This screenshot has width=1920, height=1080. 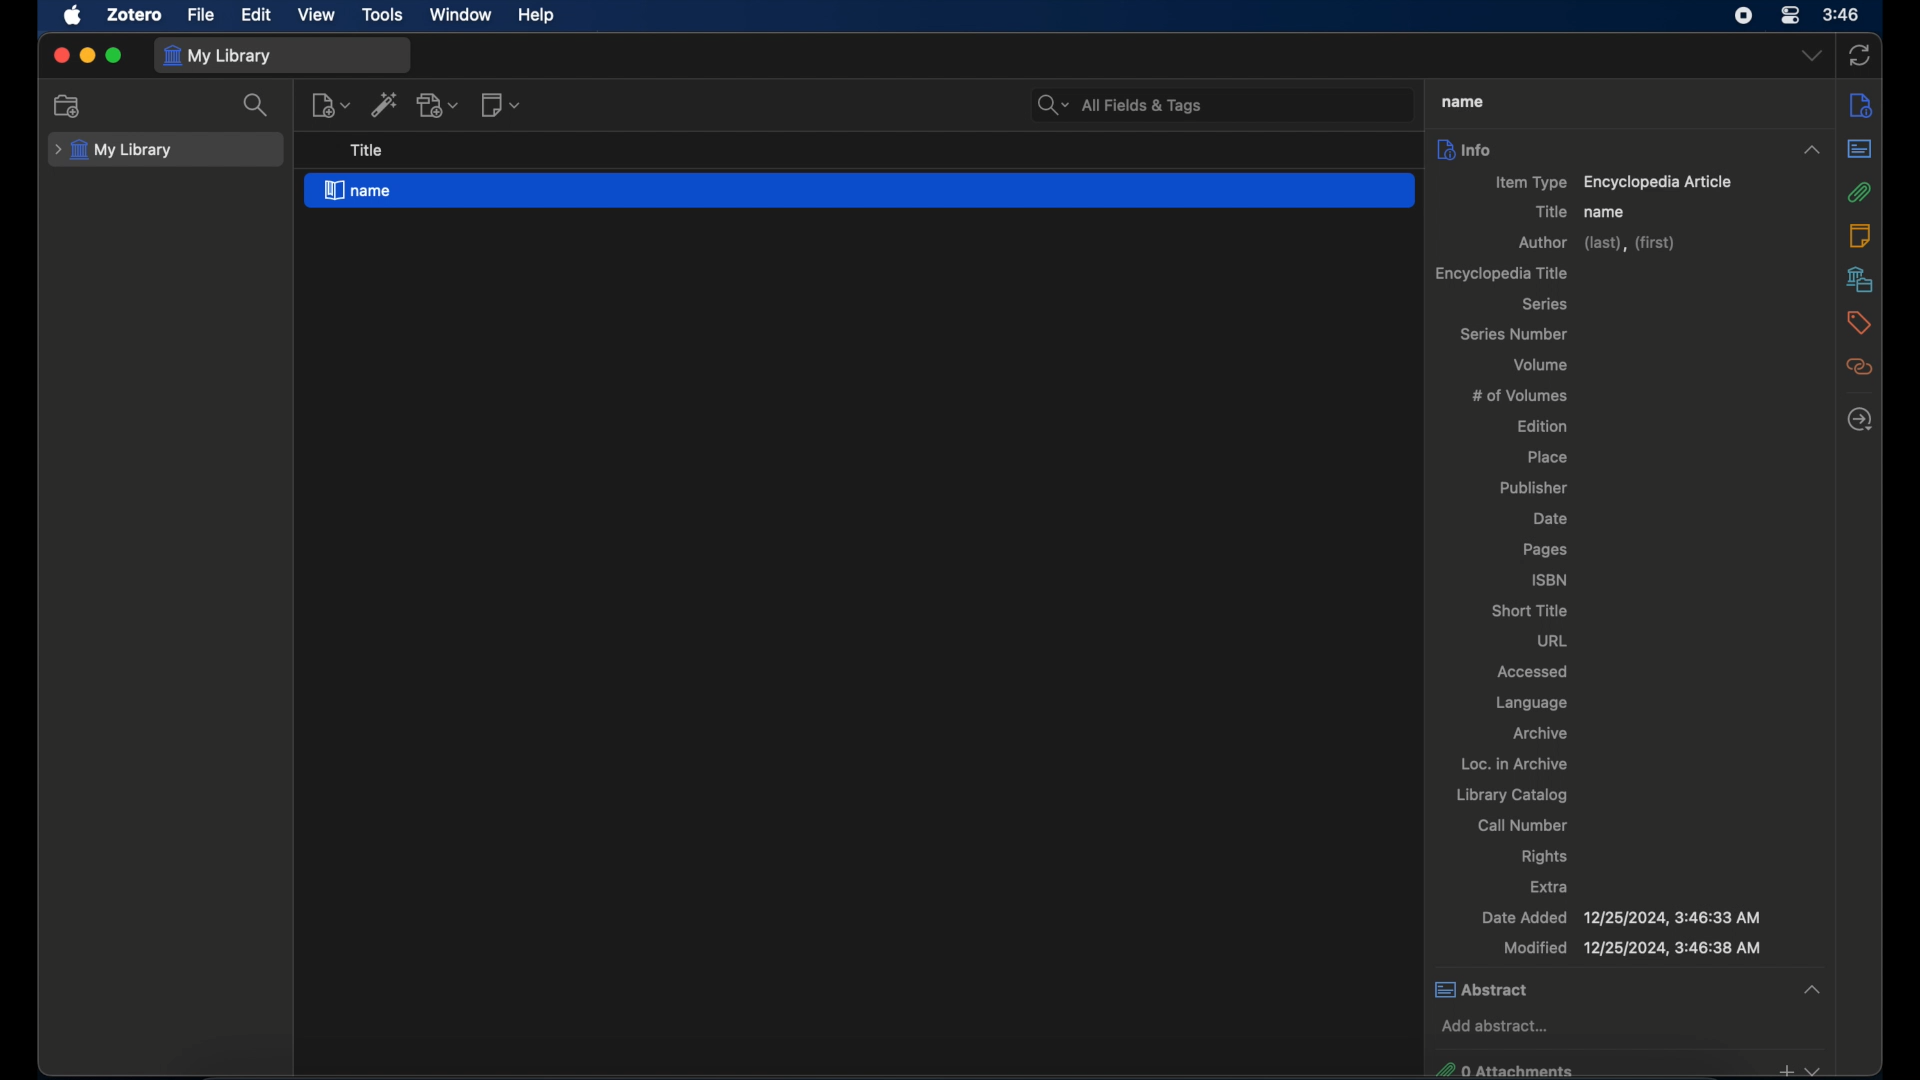 What do you see at coordinates (216, 57) in the screenshot?
I see `my library` at bounding box center [216, 57].